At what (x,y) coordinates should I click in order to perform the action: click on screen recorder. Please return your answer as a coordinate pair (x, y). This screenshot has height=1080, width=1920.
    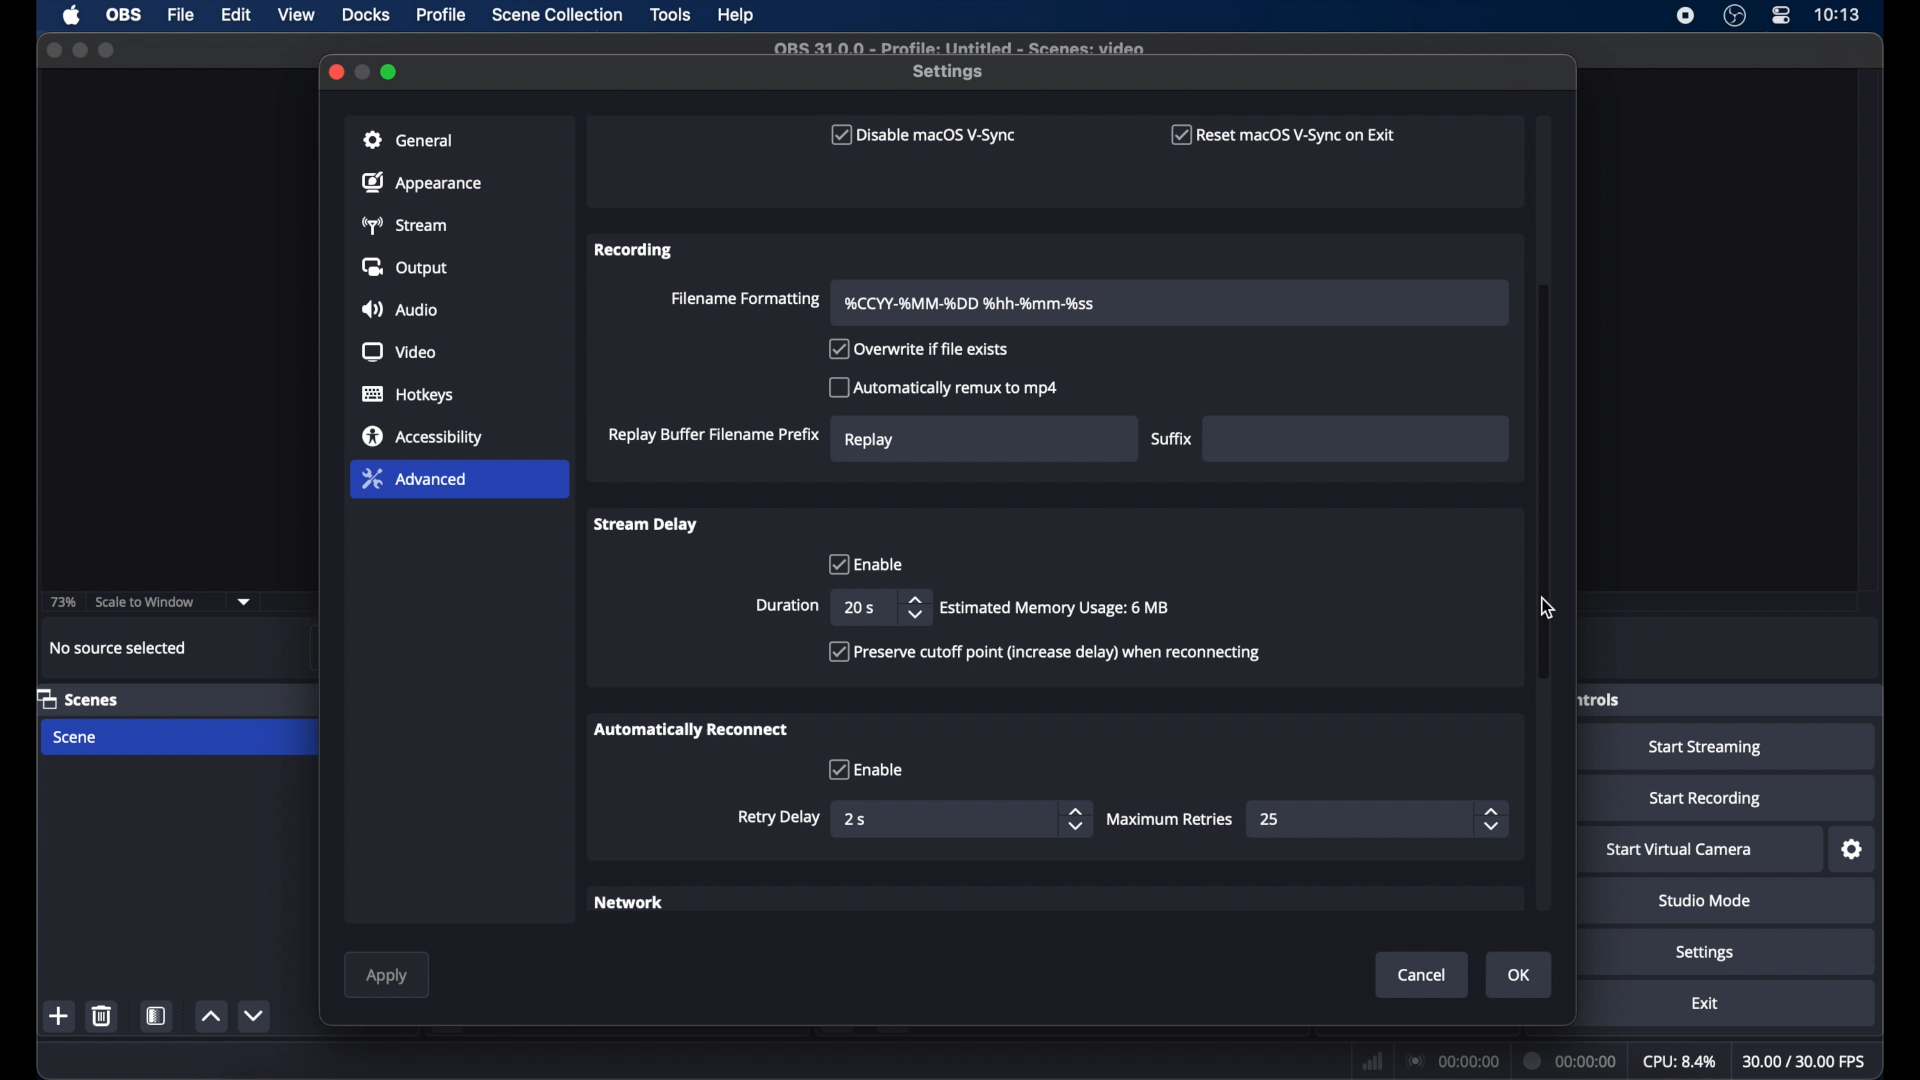
    Looking at the image, I should click on (1684, 16).